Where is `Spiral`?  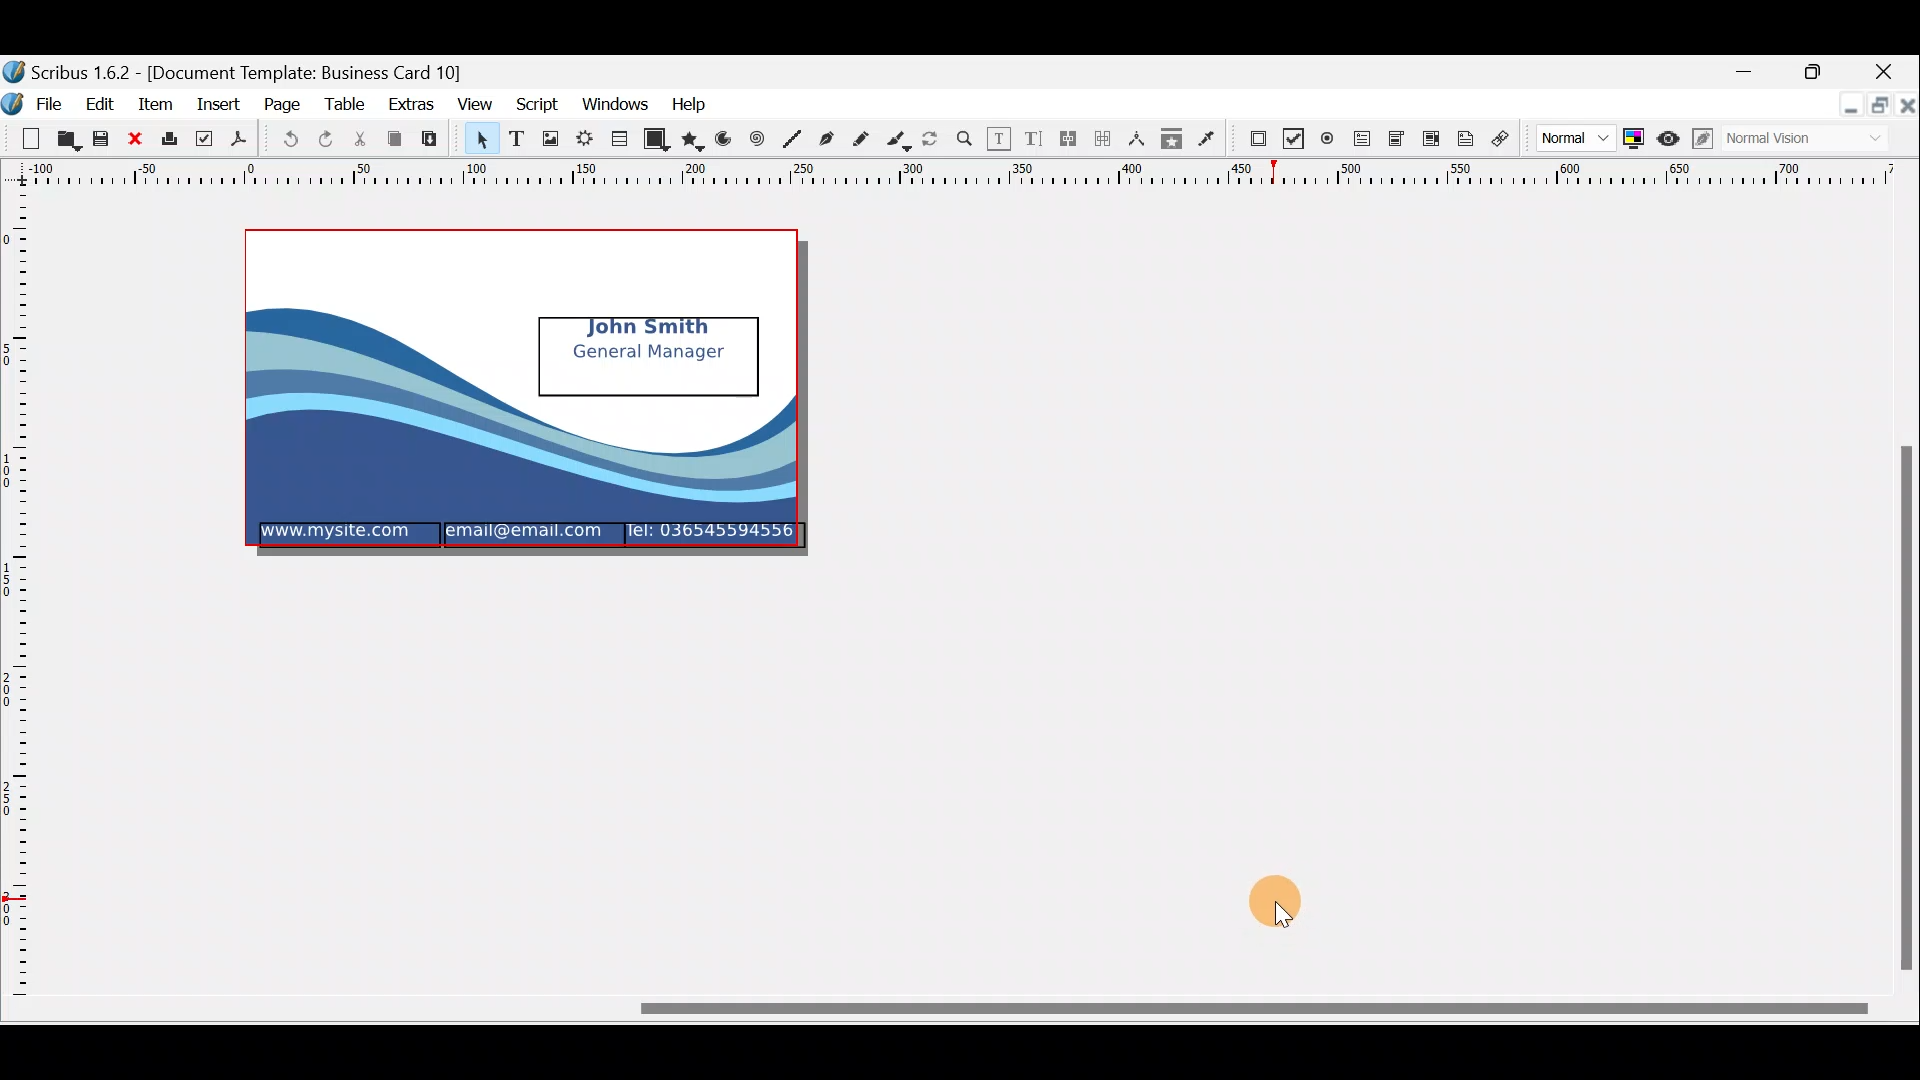
Spiral is located at coordinates (757, 138).